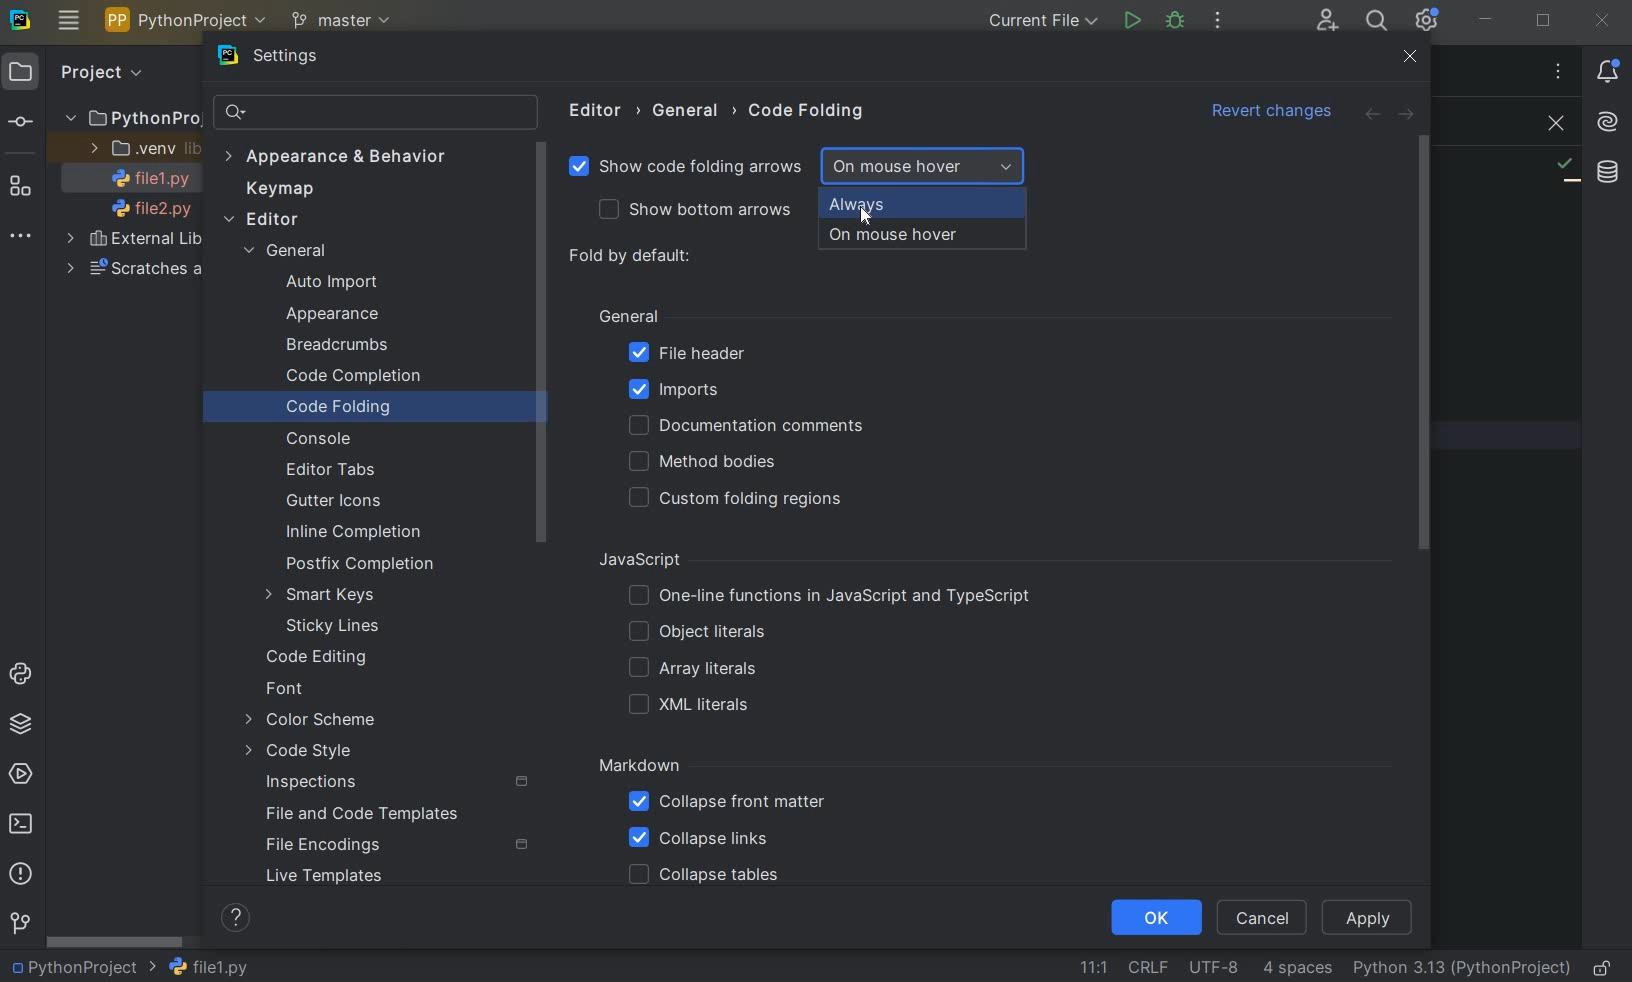 Image resolution: width=1632 pixels, height=982 pixels. Describe the element at coordinates (334, 625) in the screenshot. I see `STICKY LINES` at that location.